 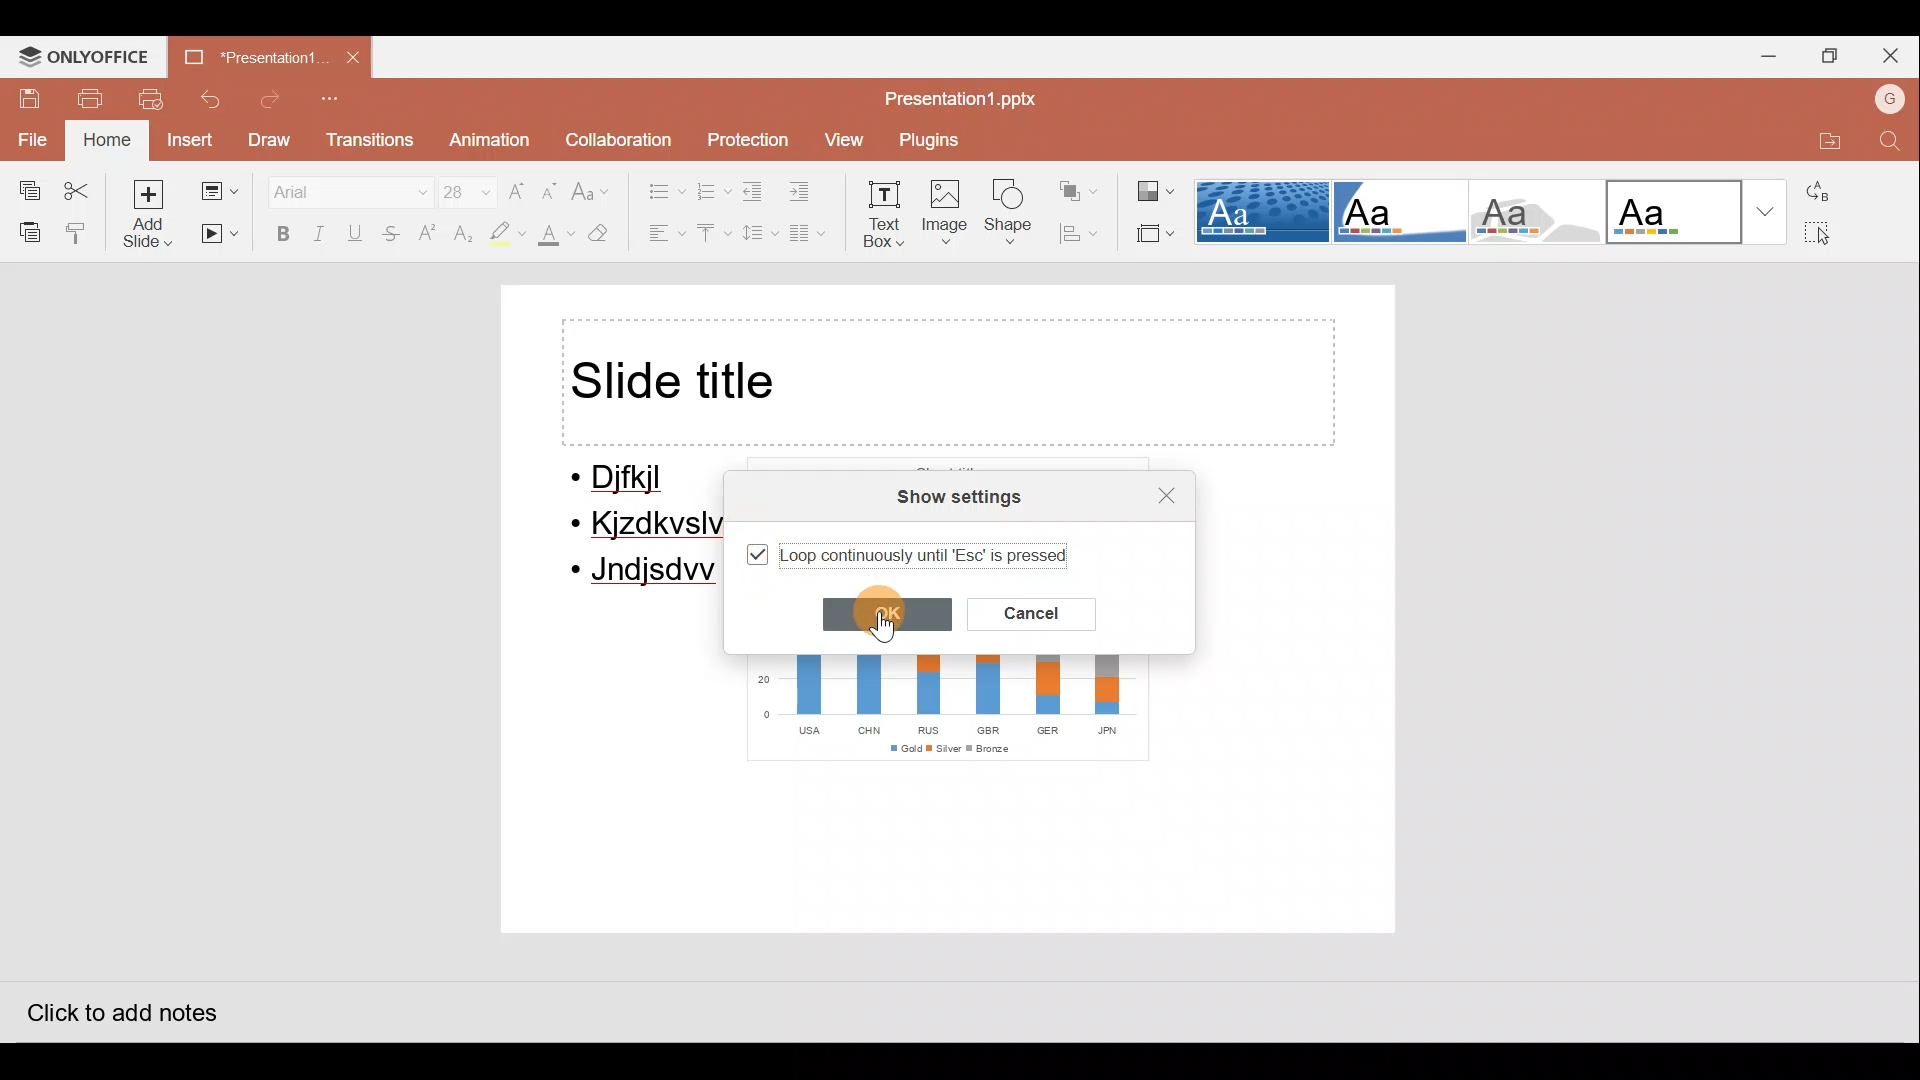 I want to click on Click to add notes, so click(x=120, y=1011).